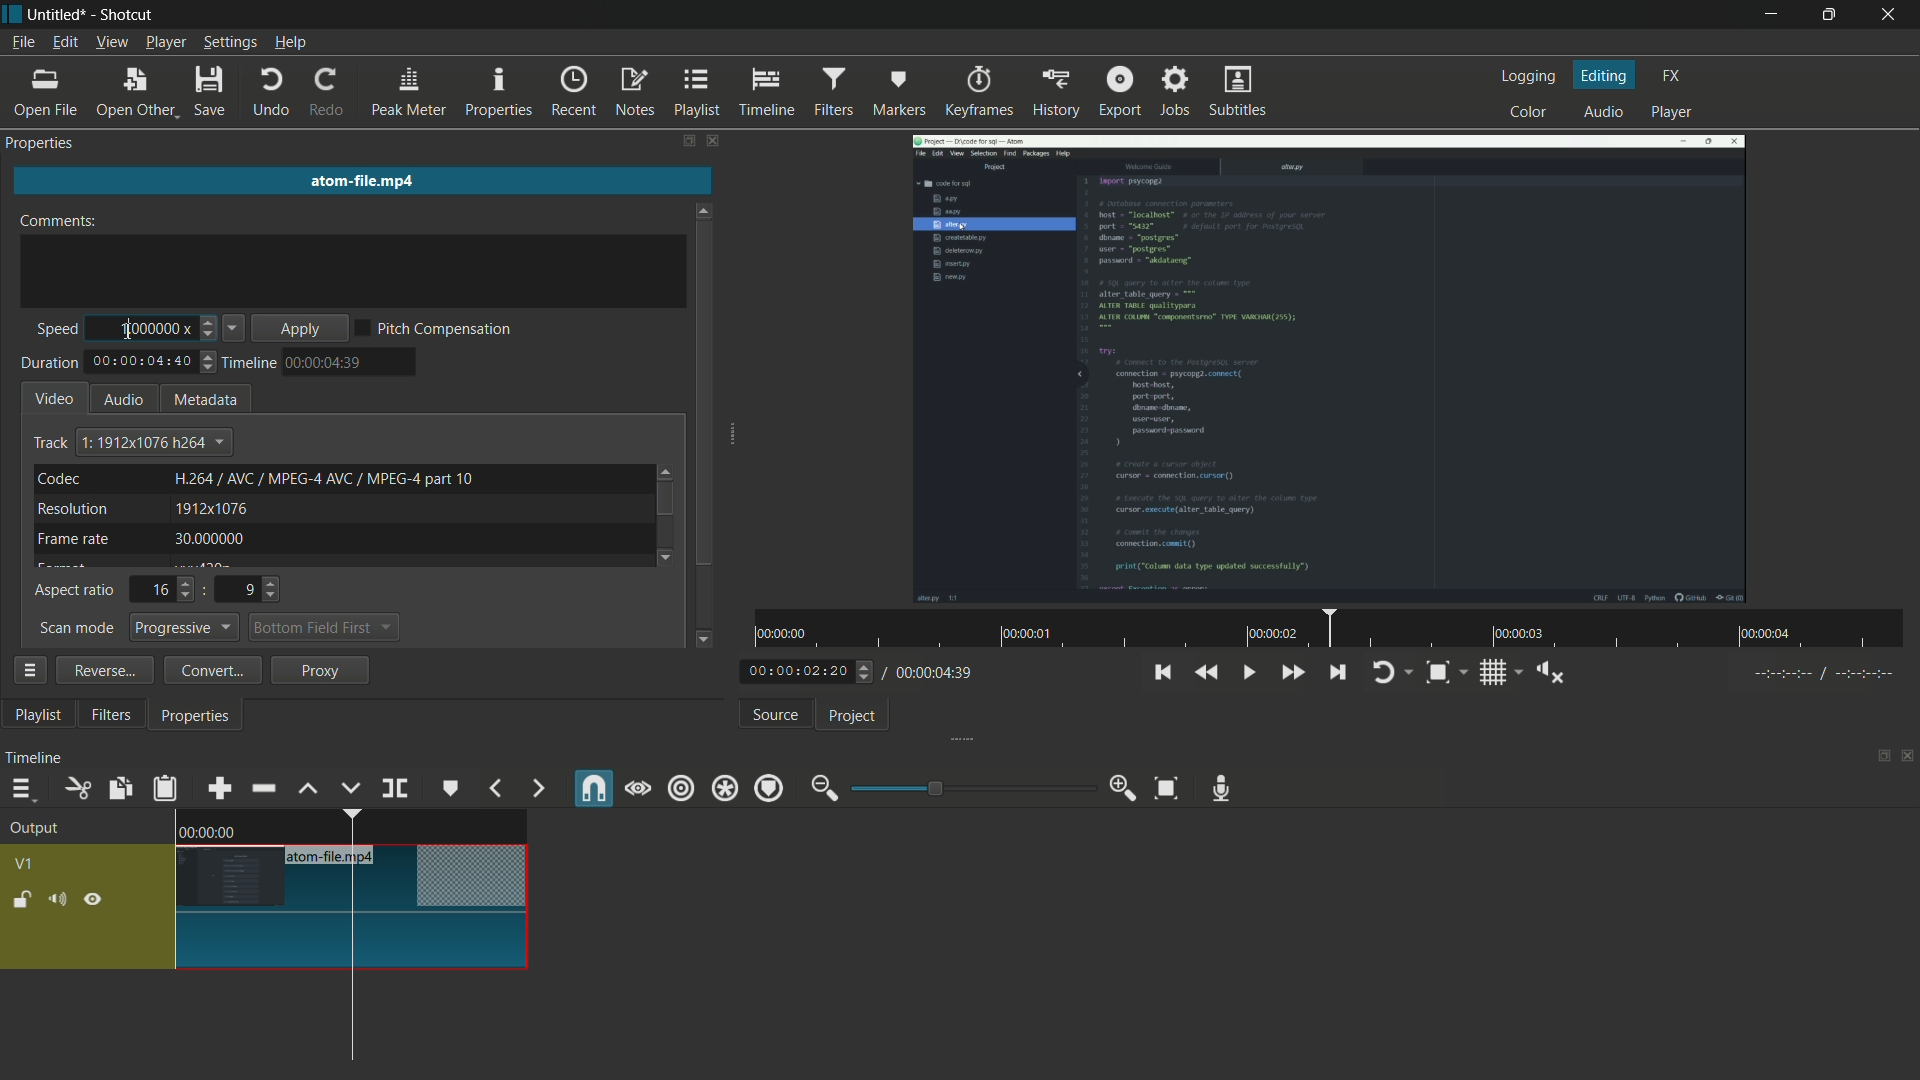  Describe the element at coordinates (40, 830) in the screenshot. I see `output` at that location.